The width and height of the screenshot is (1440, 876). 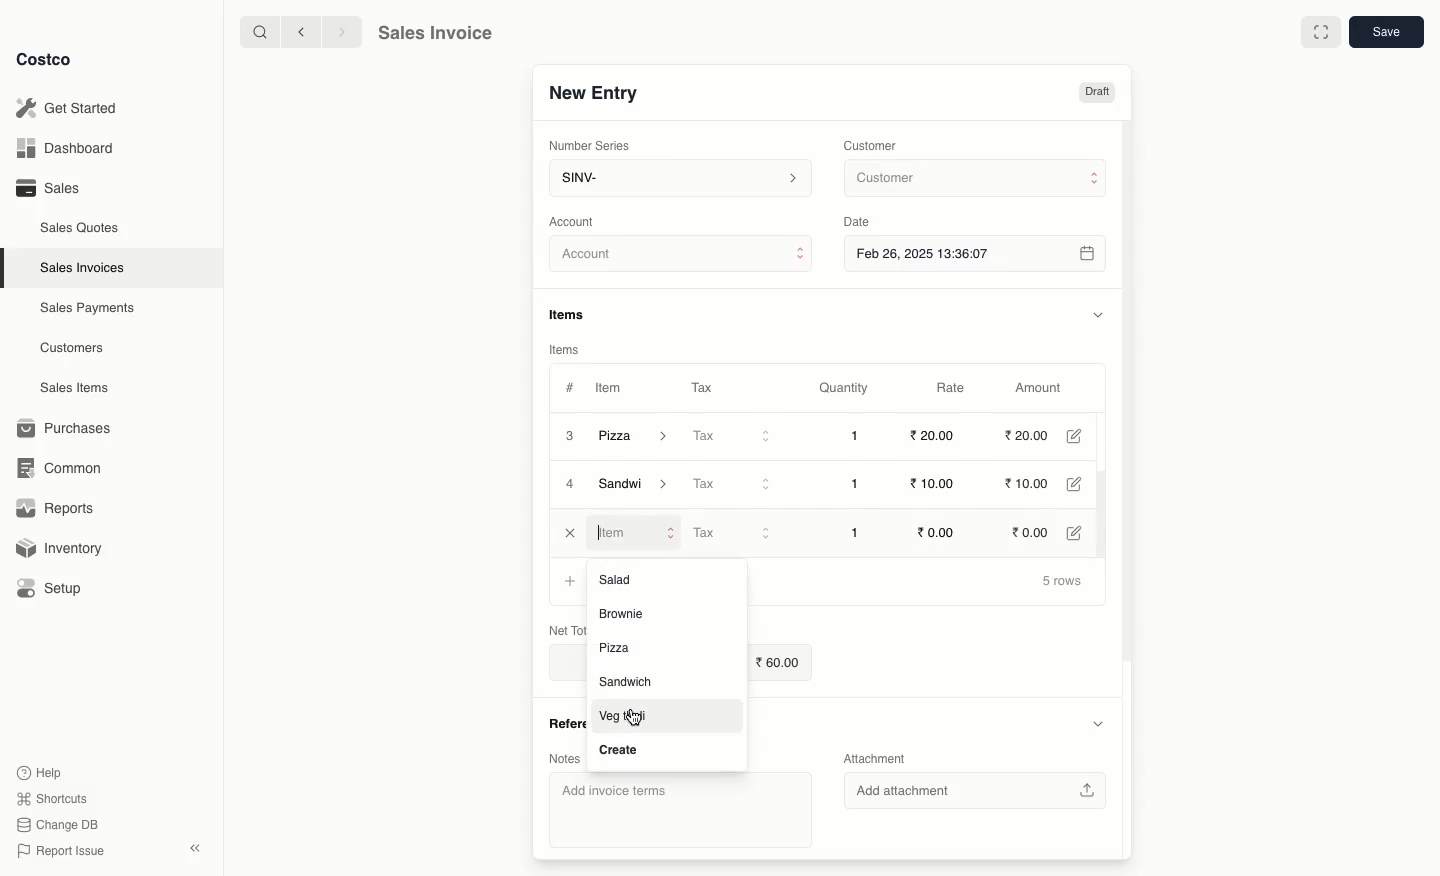 What do you see at coordinates (860, 436) in the screenshot?
I see `1` at bounding box center [860, 436].